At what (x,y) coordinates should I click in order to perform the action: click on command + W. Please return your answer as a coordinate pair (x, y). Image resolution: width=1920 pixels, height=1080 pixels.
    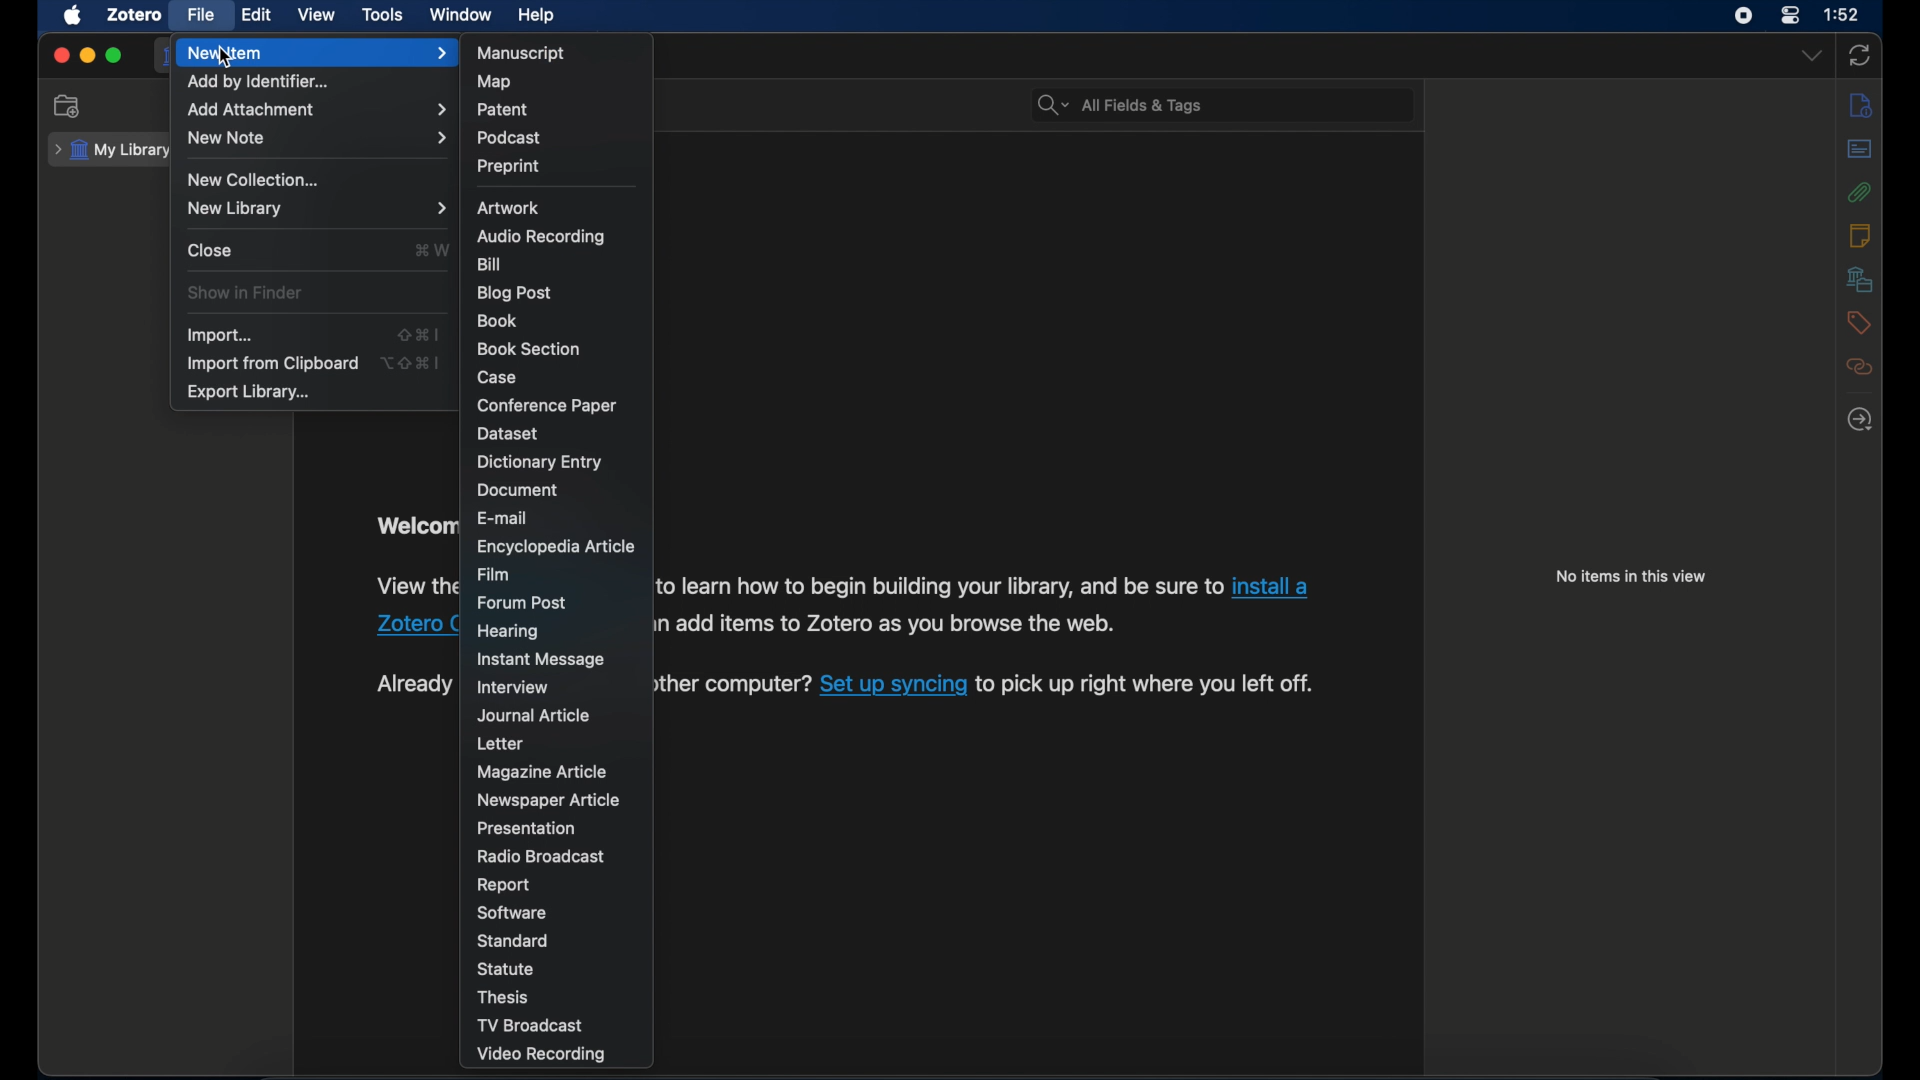
    Looking at the image, I should click on (432, 251).